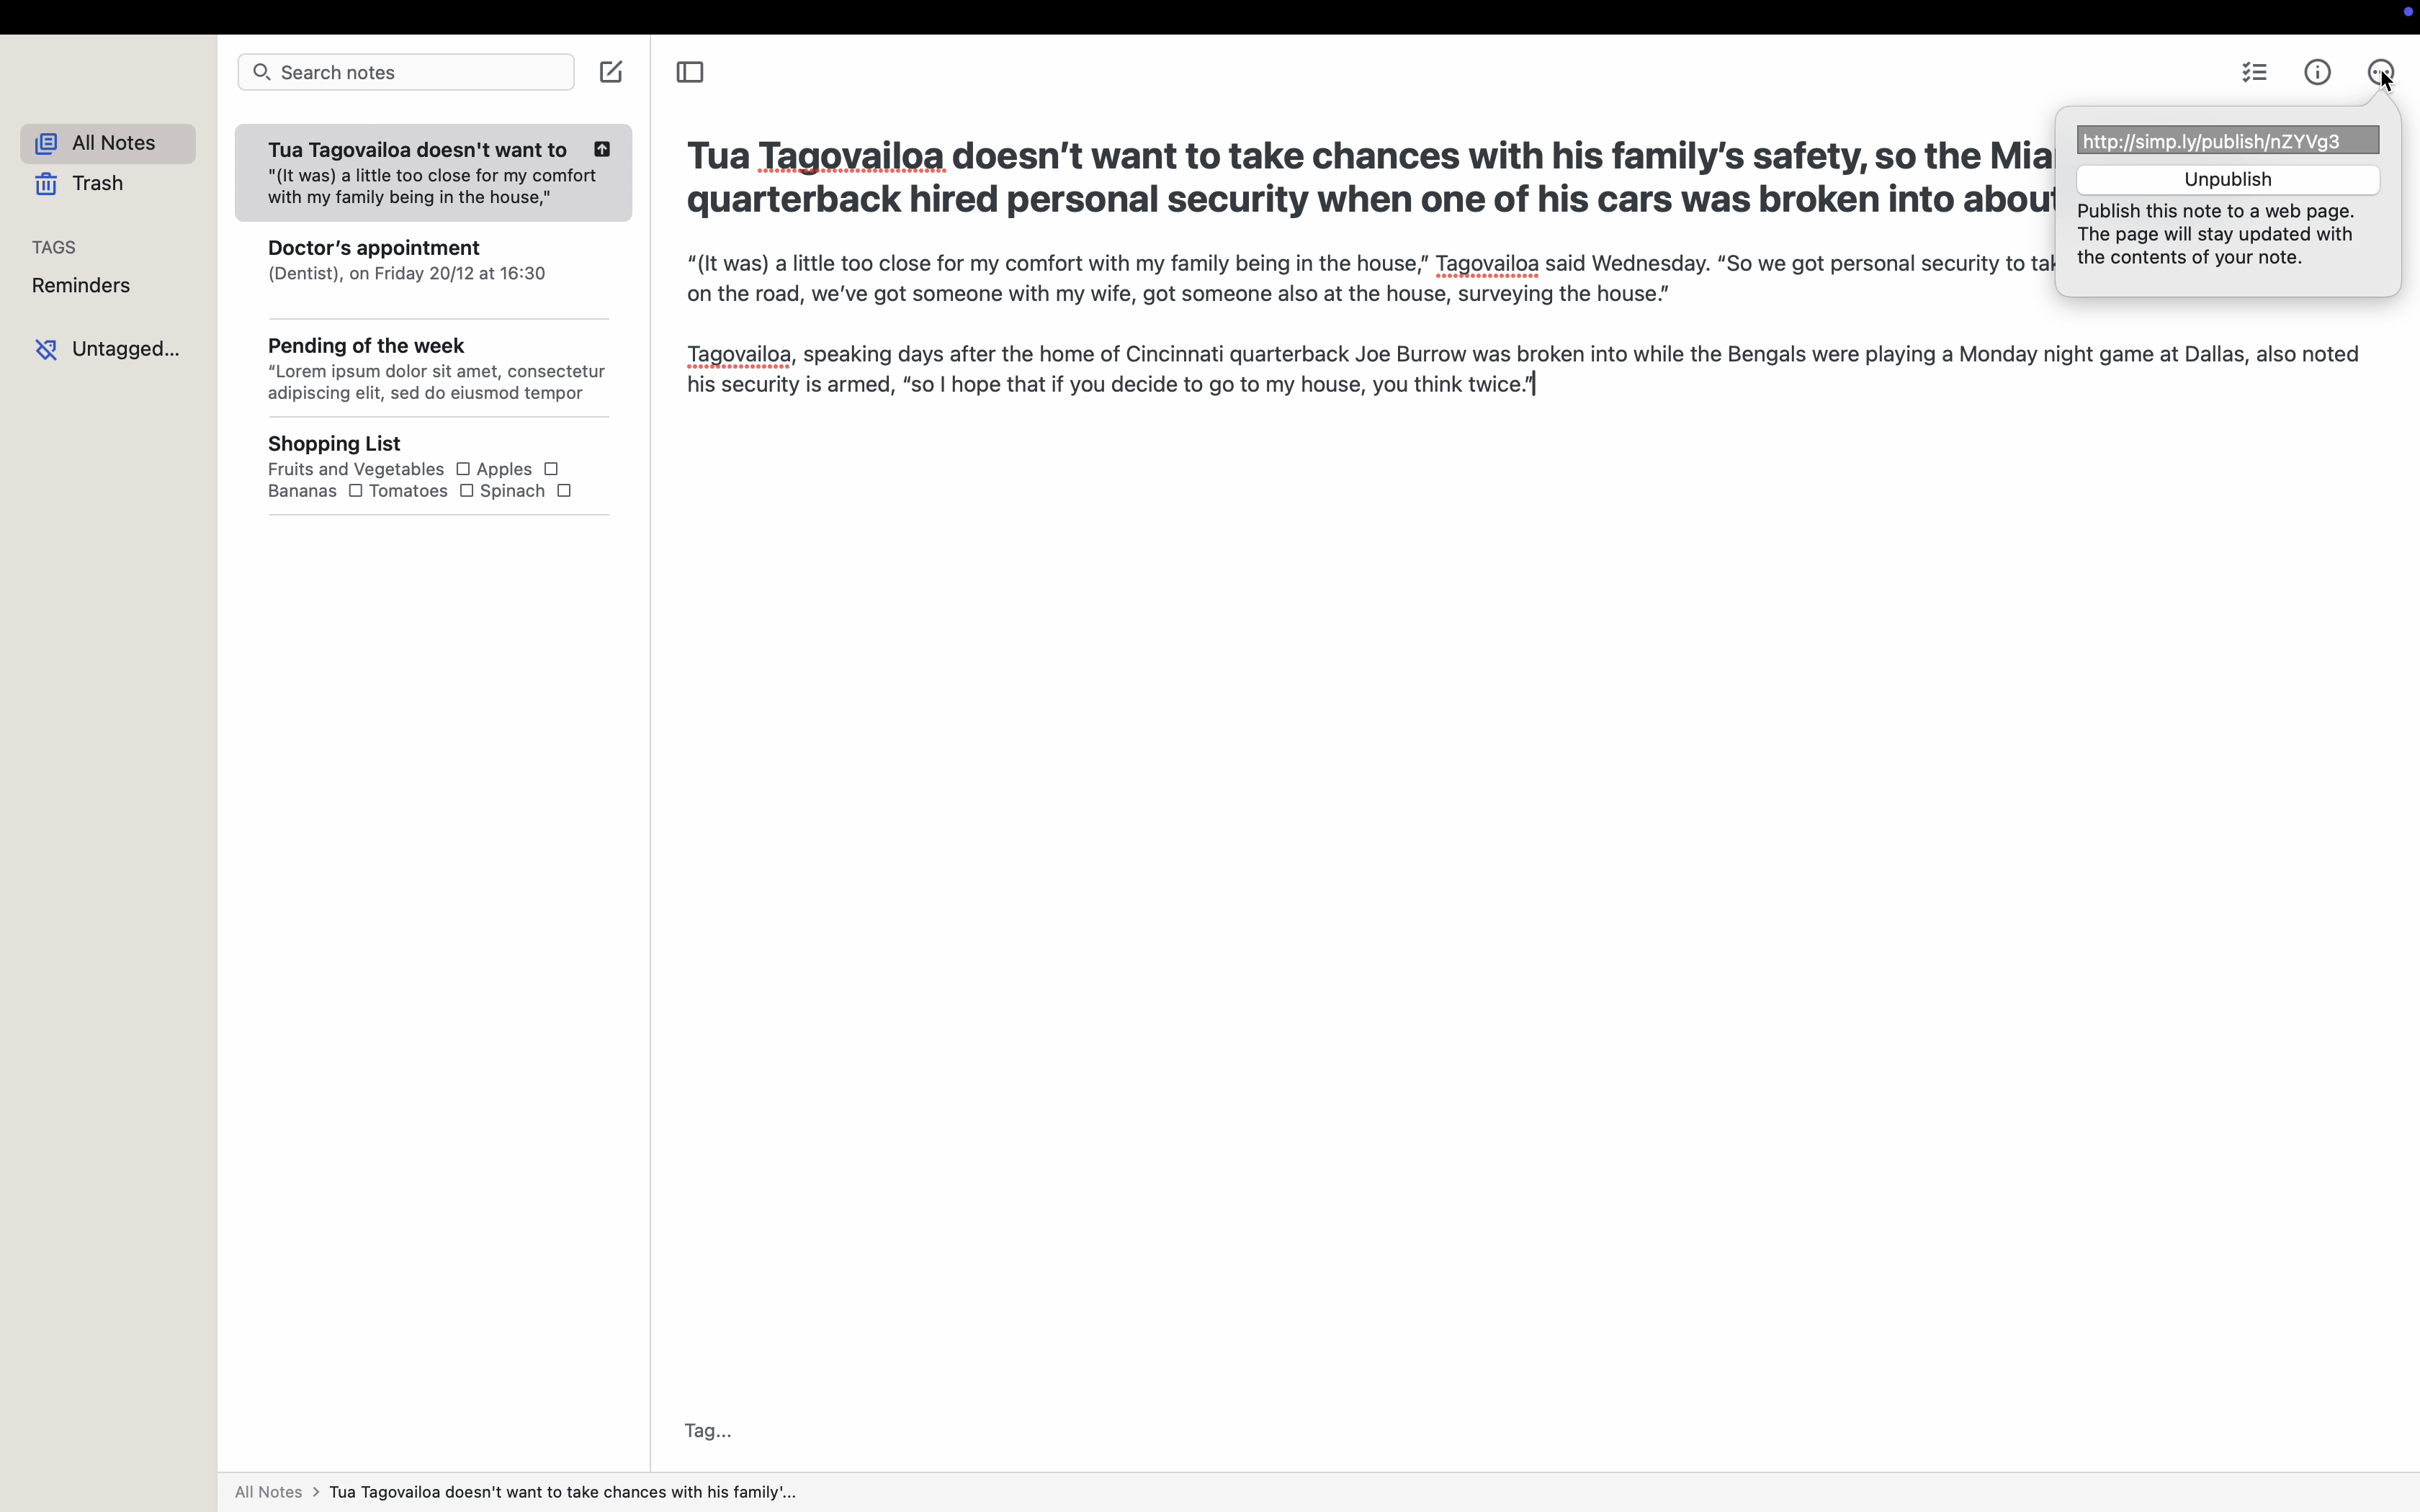 This screenshot has height=1512, width=2420. I want to click on "(It was) a little too close for my comfort with my family being in the house,” Tagovailoa said Wednesday. “So we got personal security to take care of all of that. When we're
on the road, we've got someone with my wife, got someone also at the house, surveying the house.”, so click(1361, 279).